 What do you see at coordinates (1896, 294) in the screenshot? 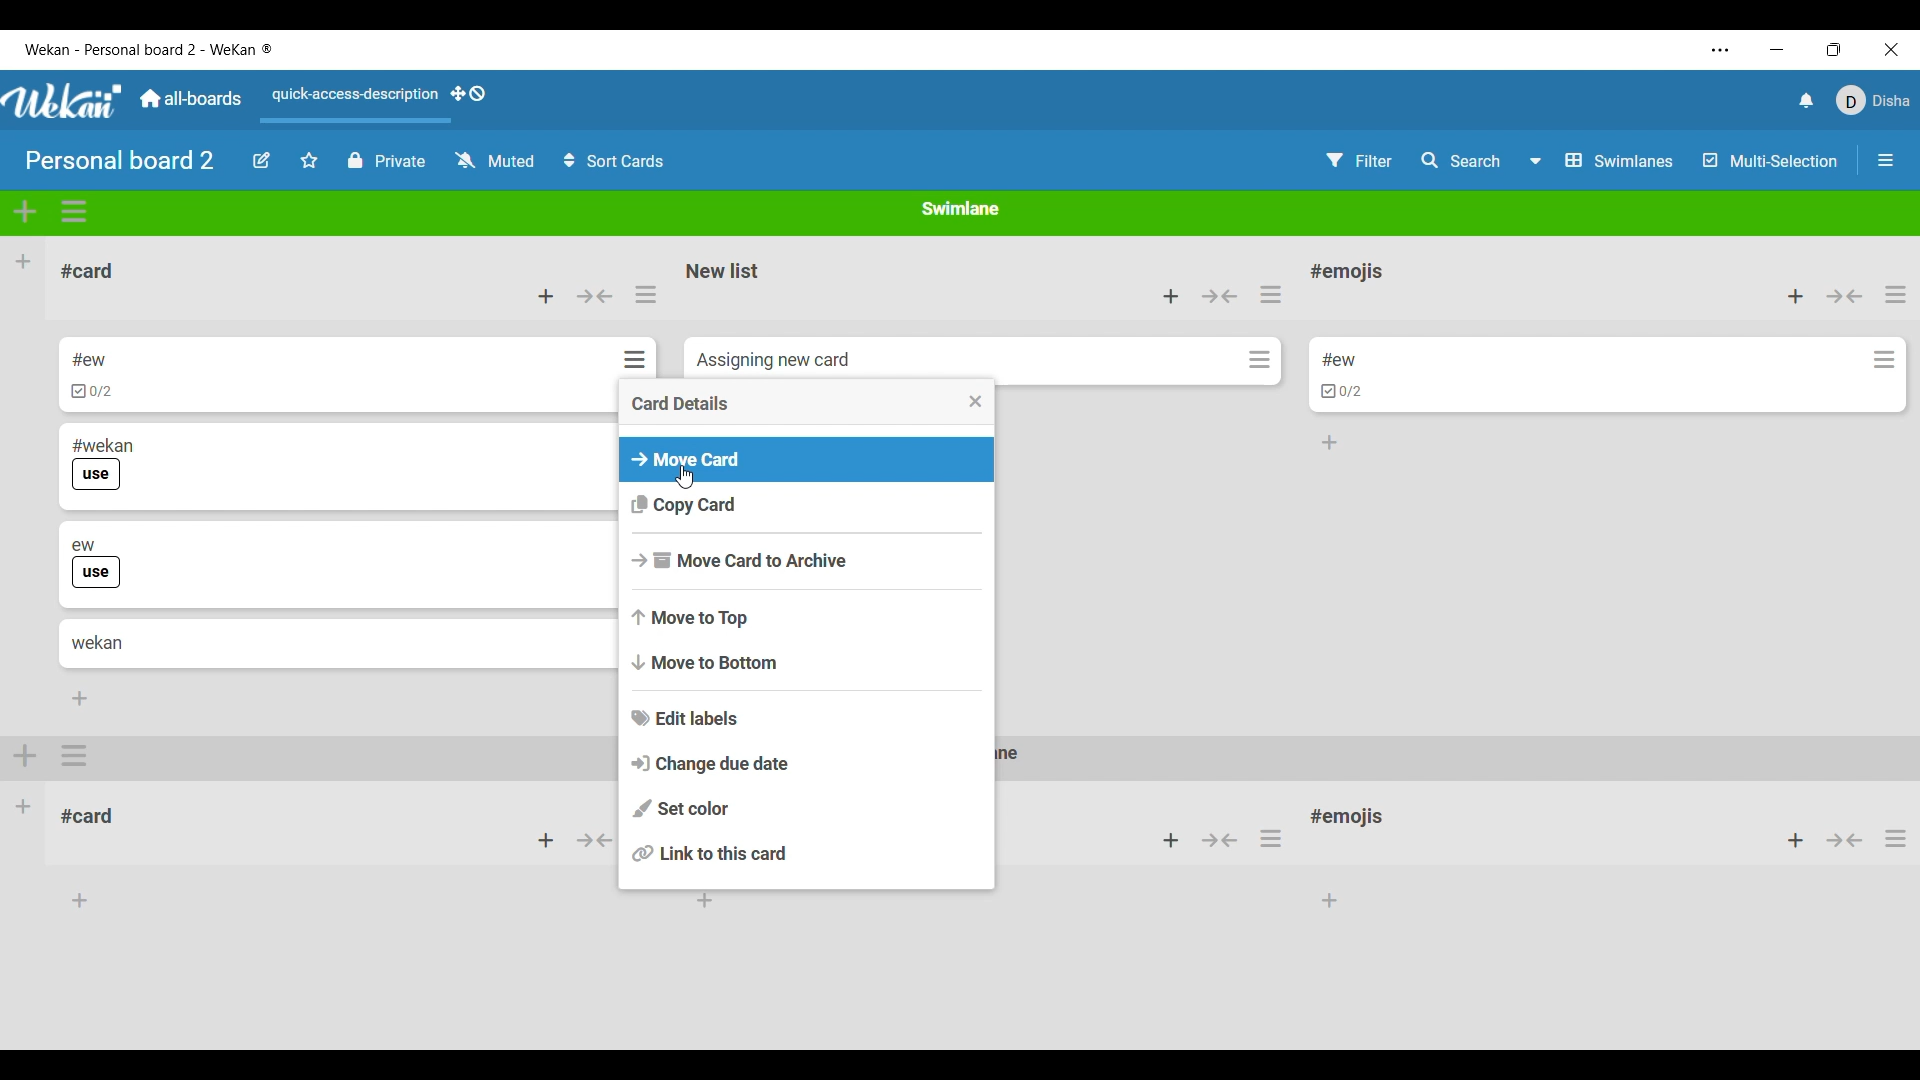
I see `List actions` at bounding box center [1896, 294].